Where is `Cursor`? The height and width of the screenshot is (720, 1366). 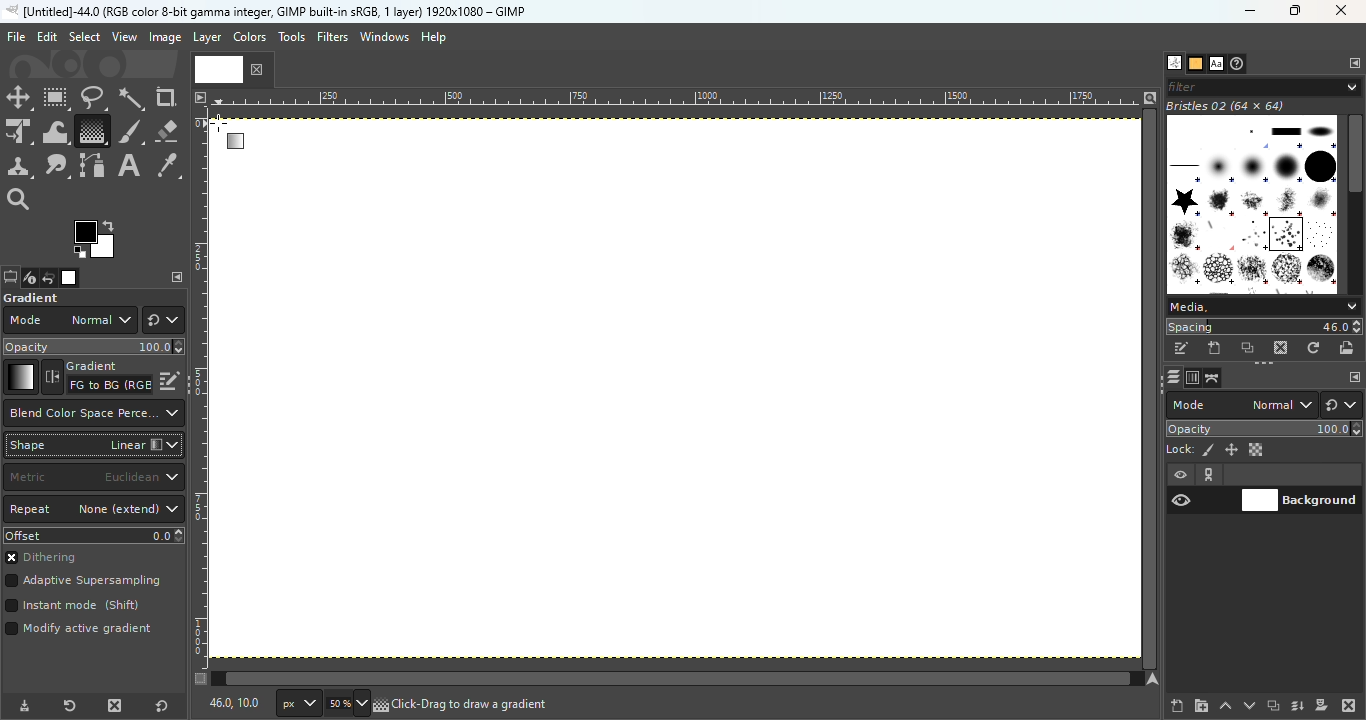 Cursor is located at coordinates (238, 139).